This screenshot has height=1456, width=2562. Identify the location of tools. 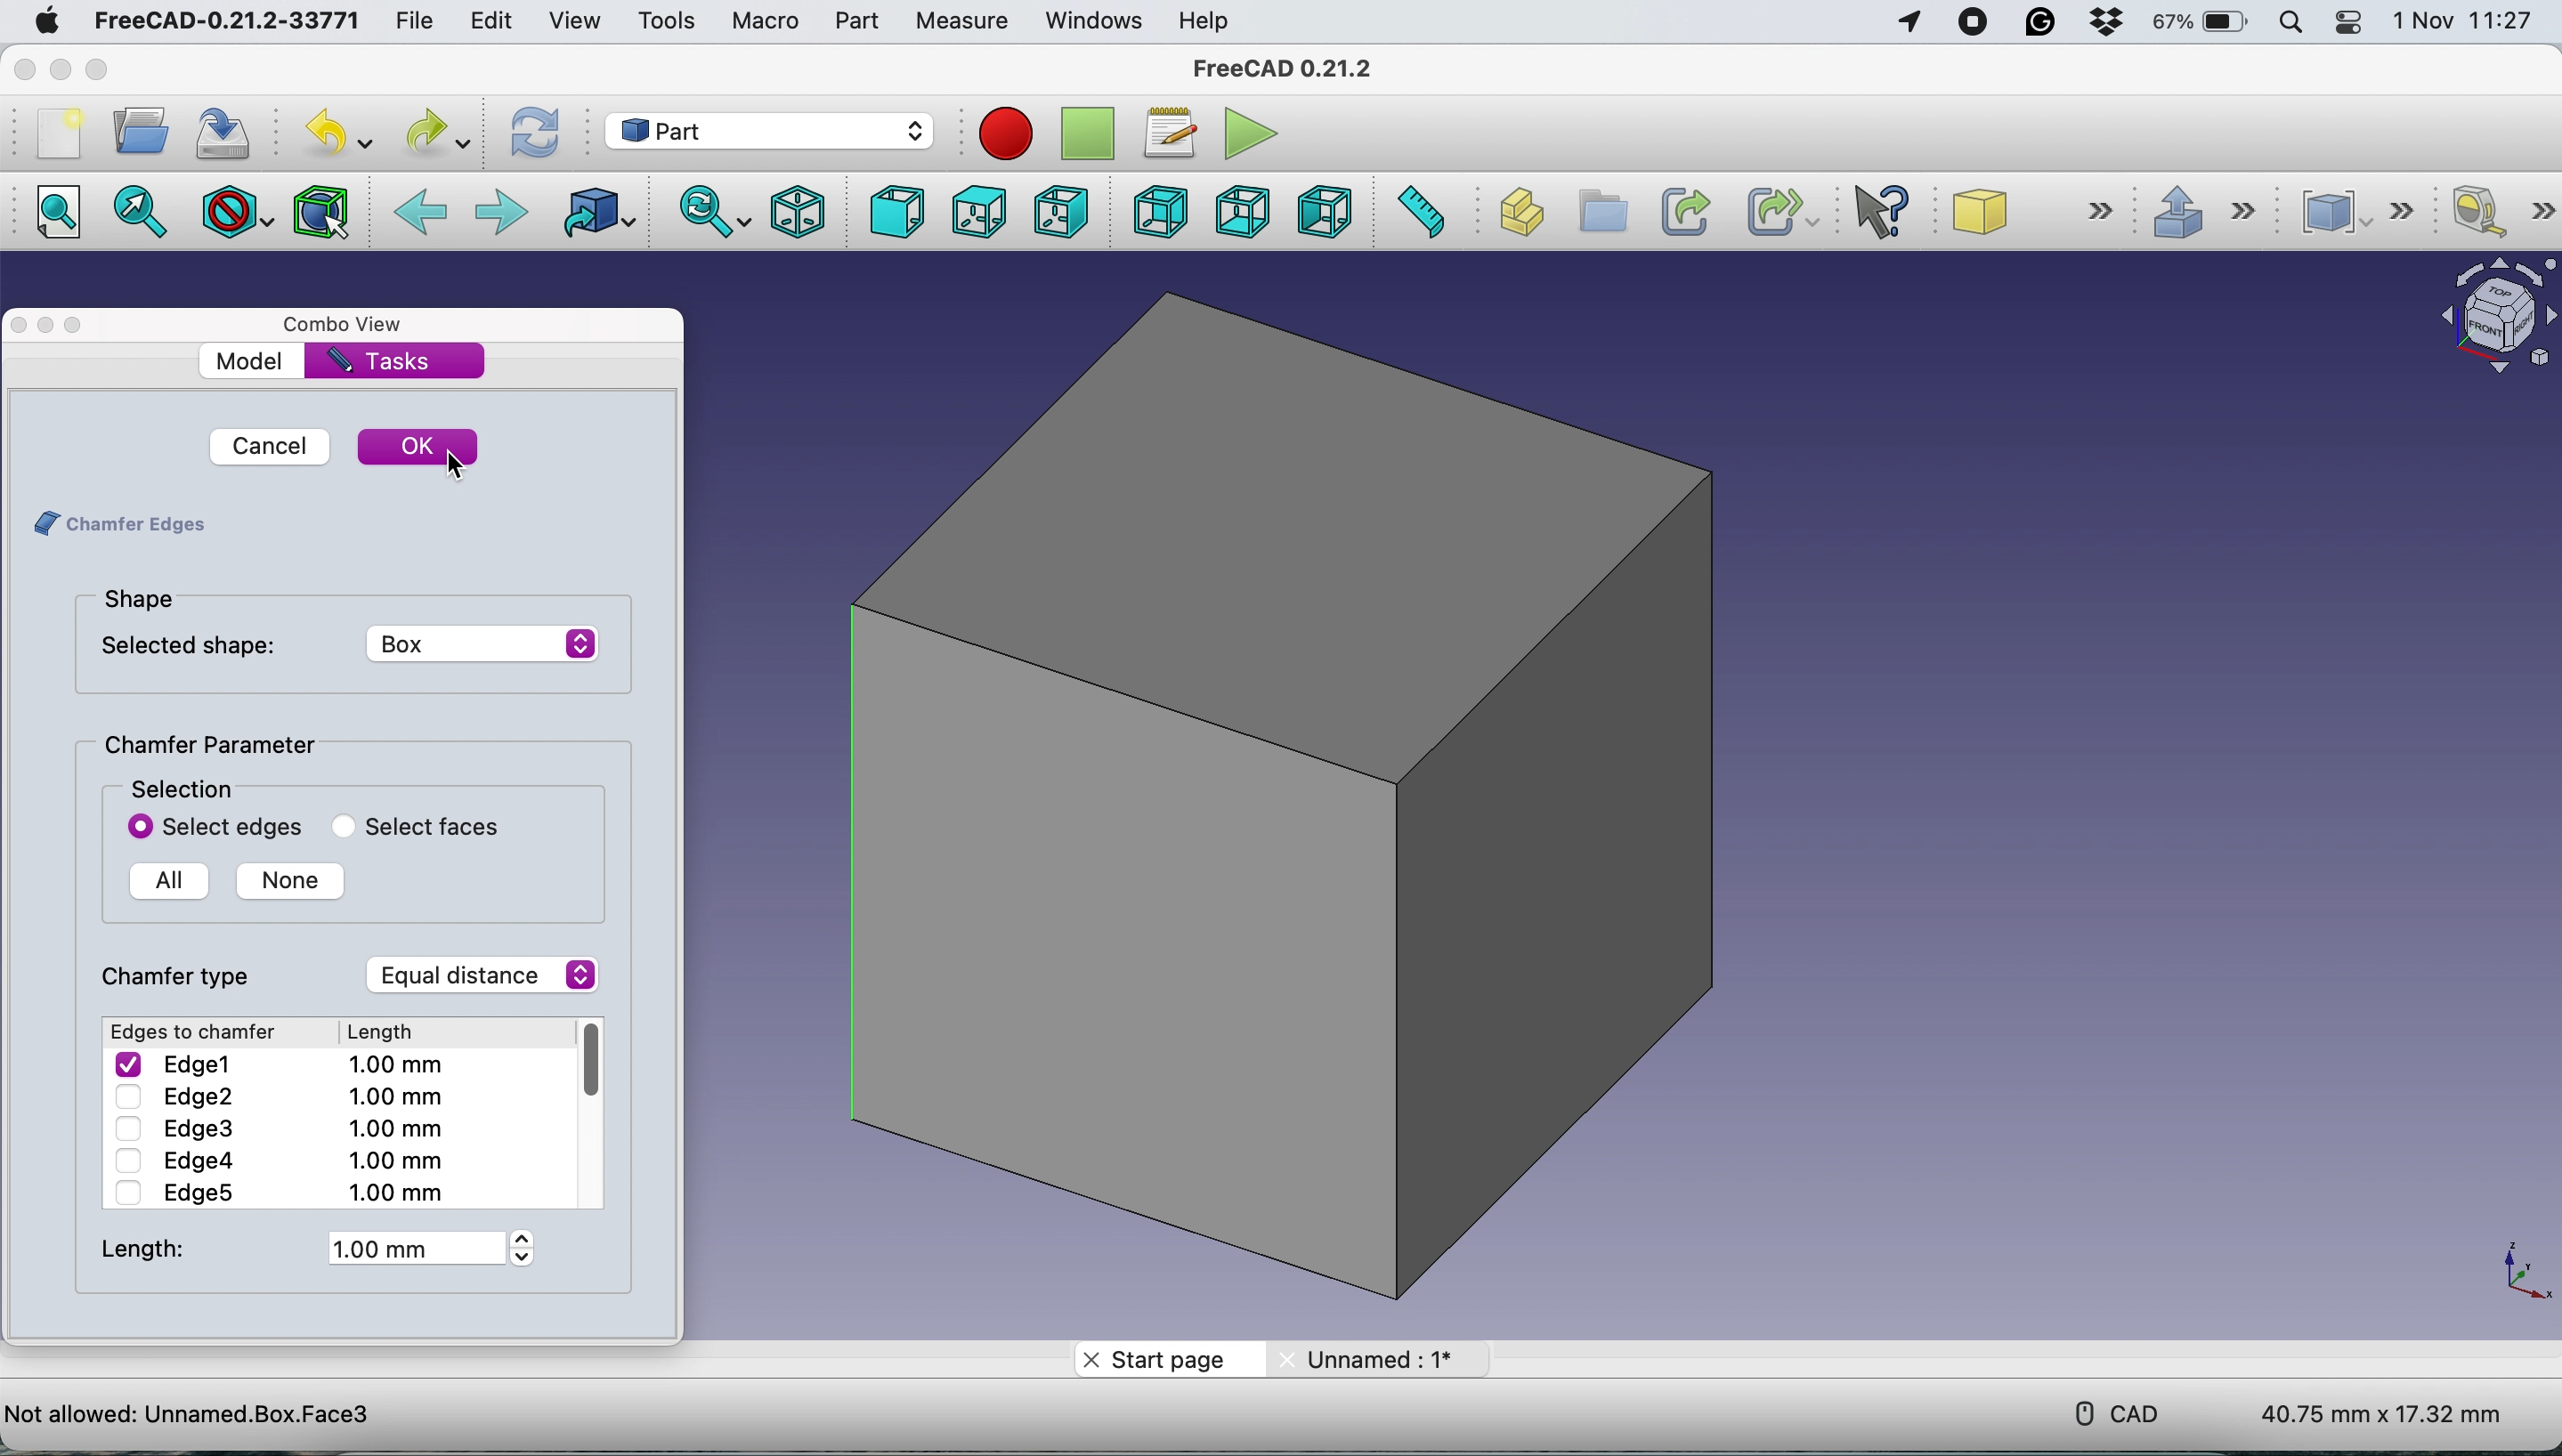
(670, 21).